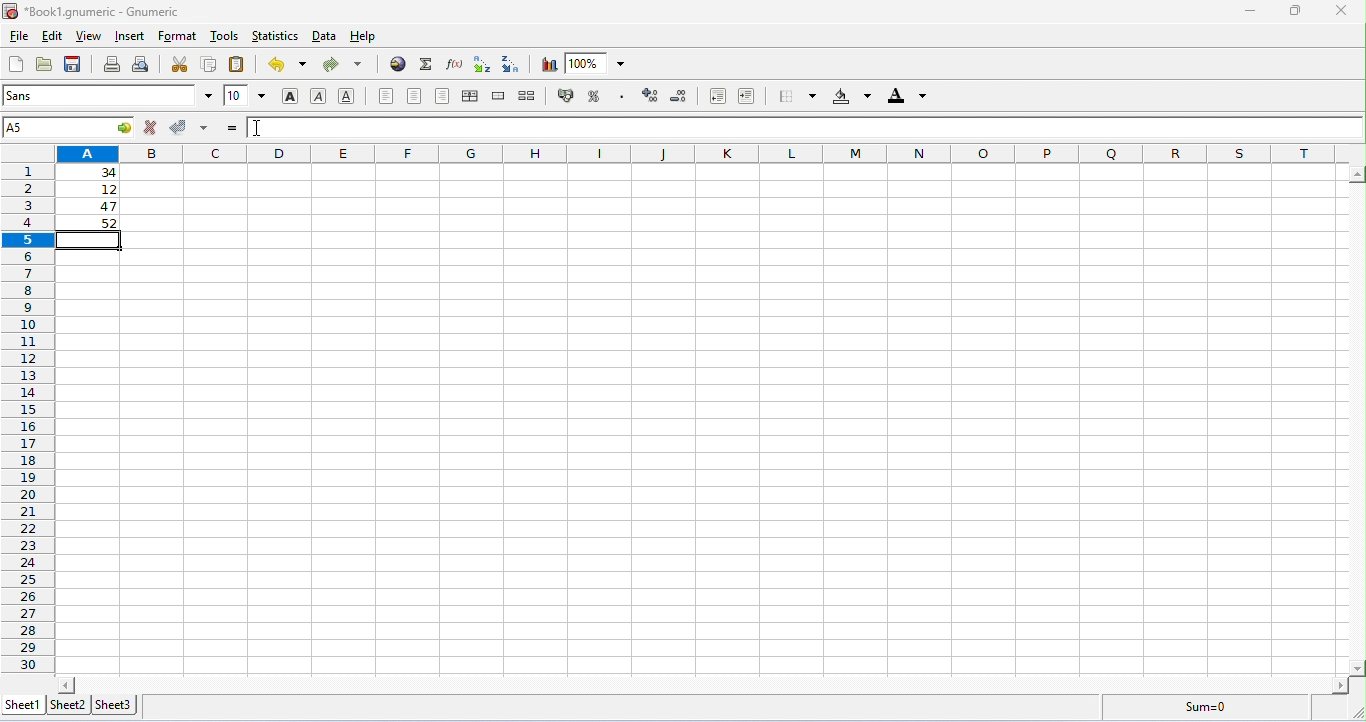 The height and width of the screenshot is (722, 1366). What do you see at coordinates (527, 95) in the screenshot?
I see `split cells` at bounding box center [527, 95].